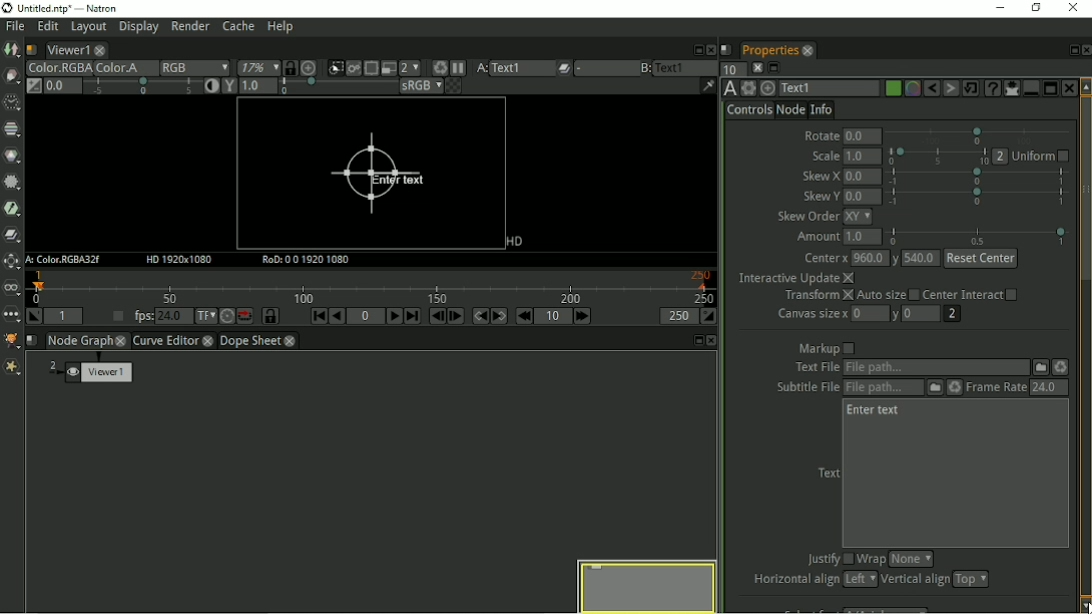 Image resolution: width=1092 pixels, height=614 pixels. Describe the element at coordinates (934, 367) in the screenshot. I see `Text File` at that location.